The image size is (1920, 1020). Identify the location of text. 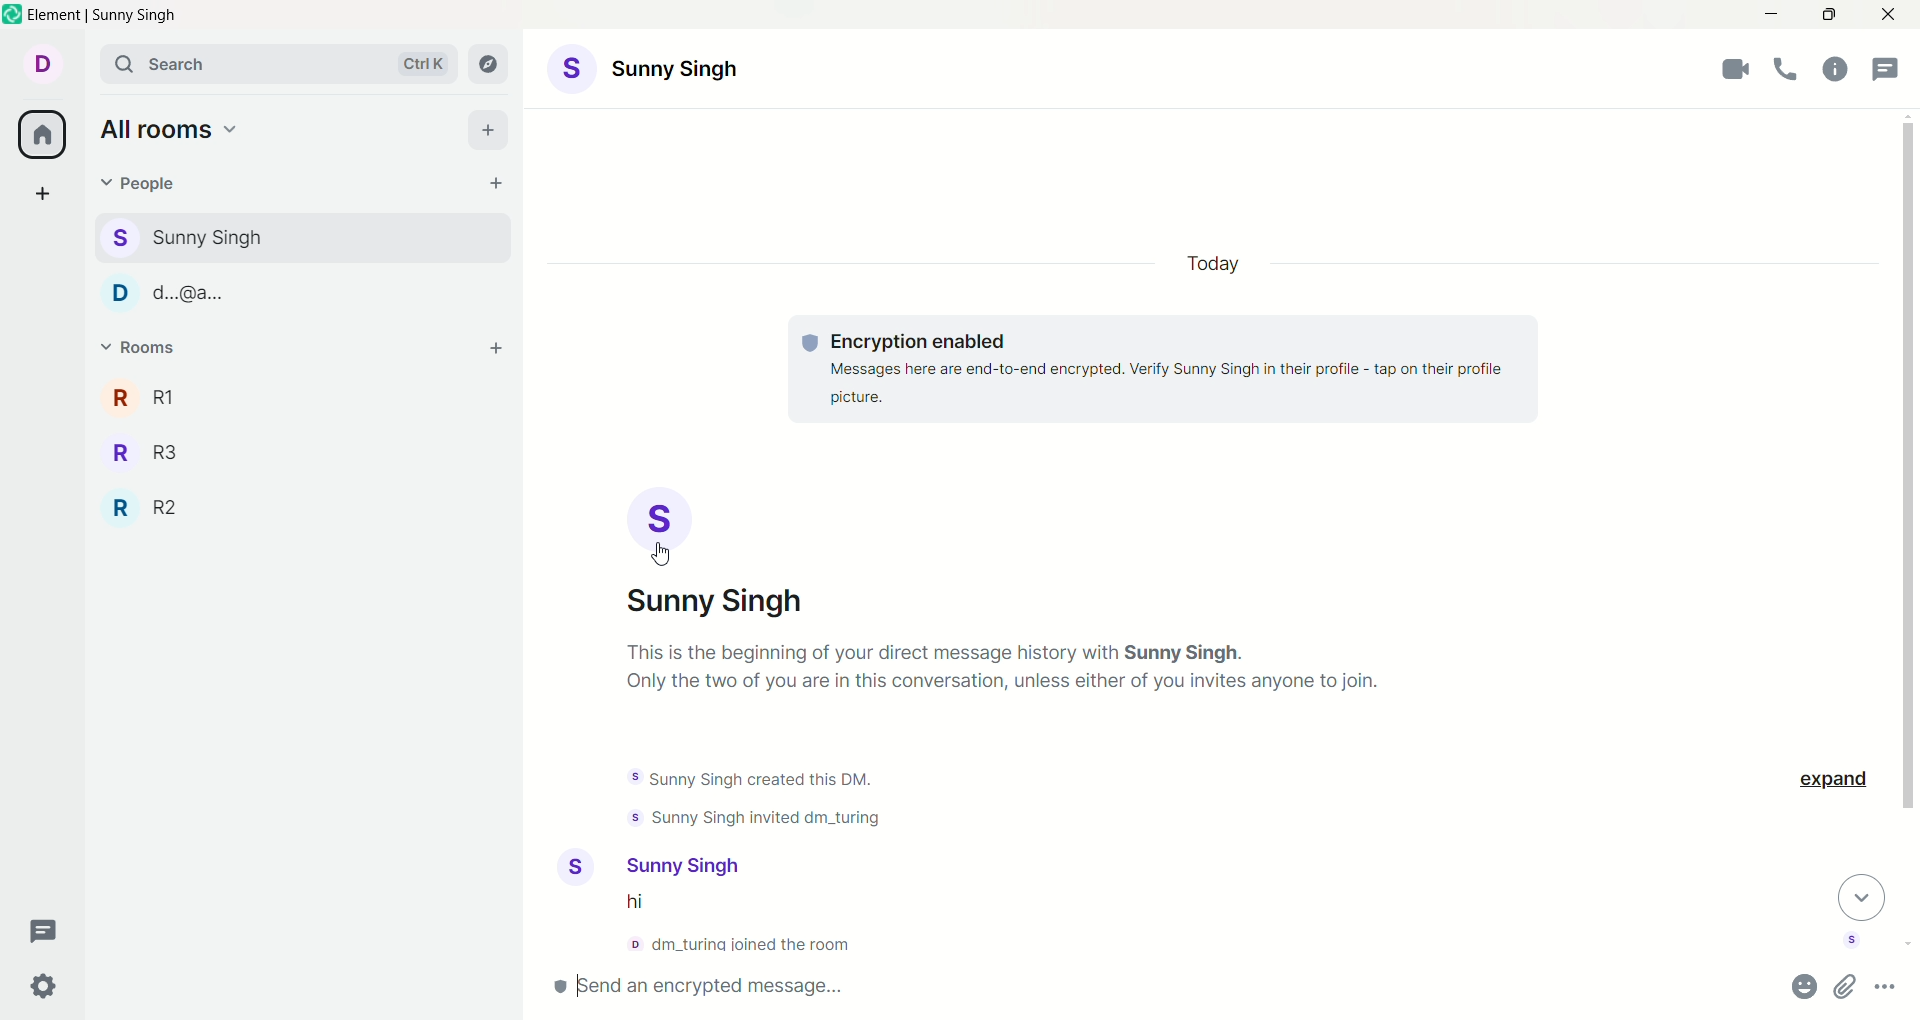
(753, 801).